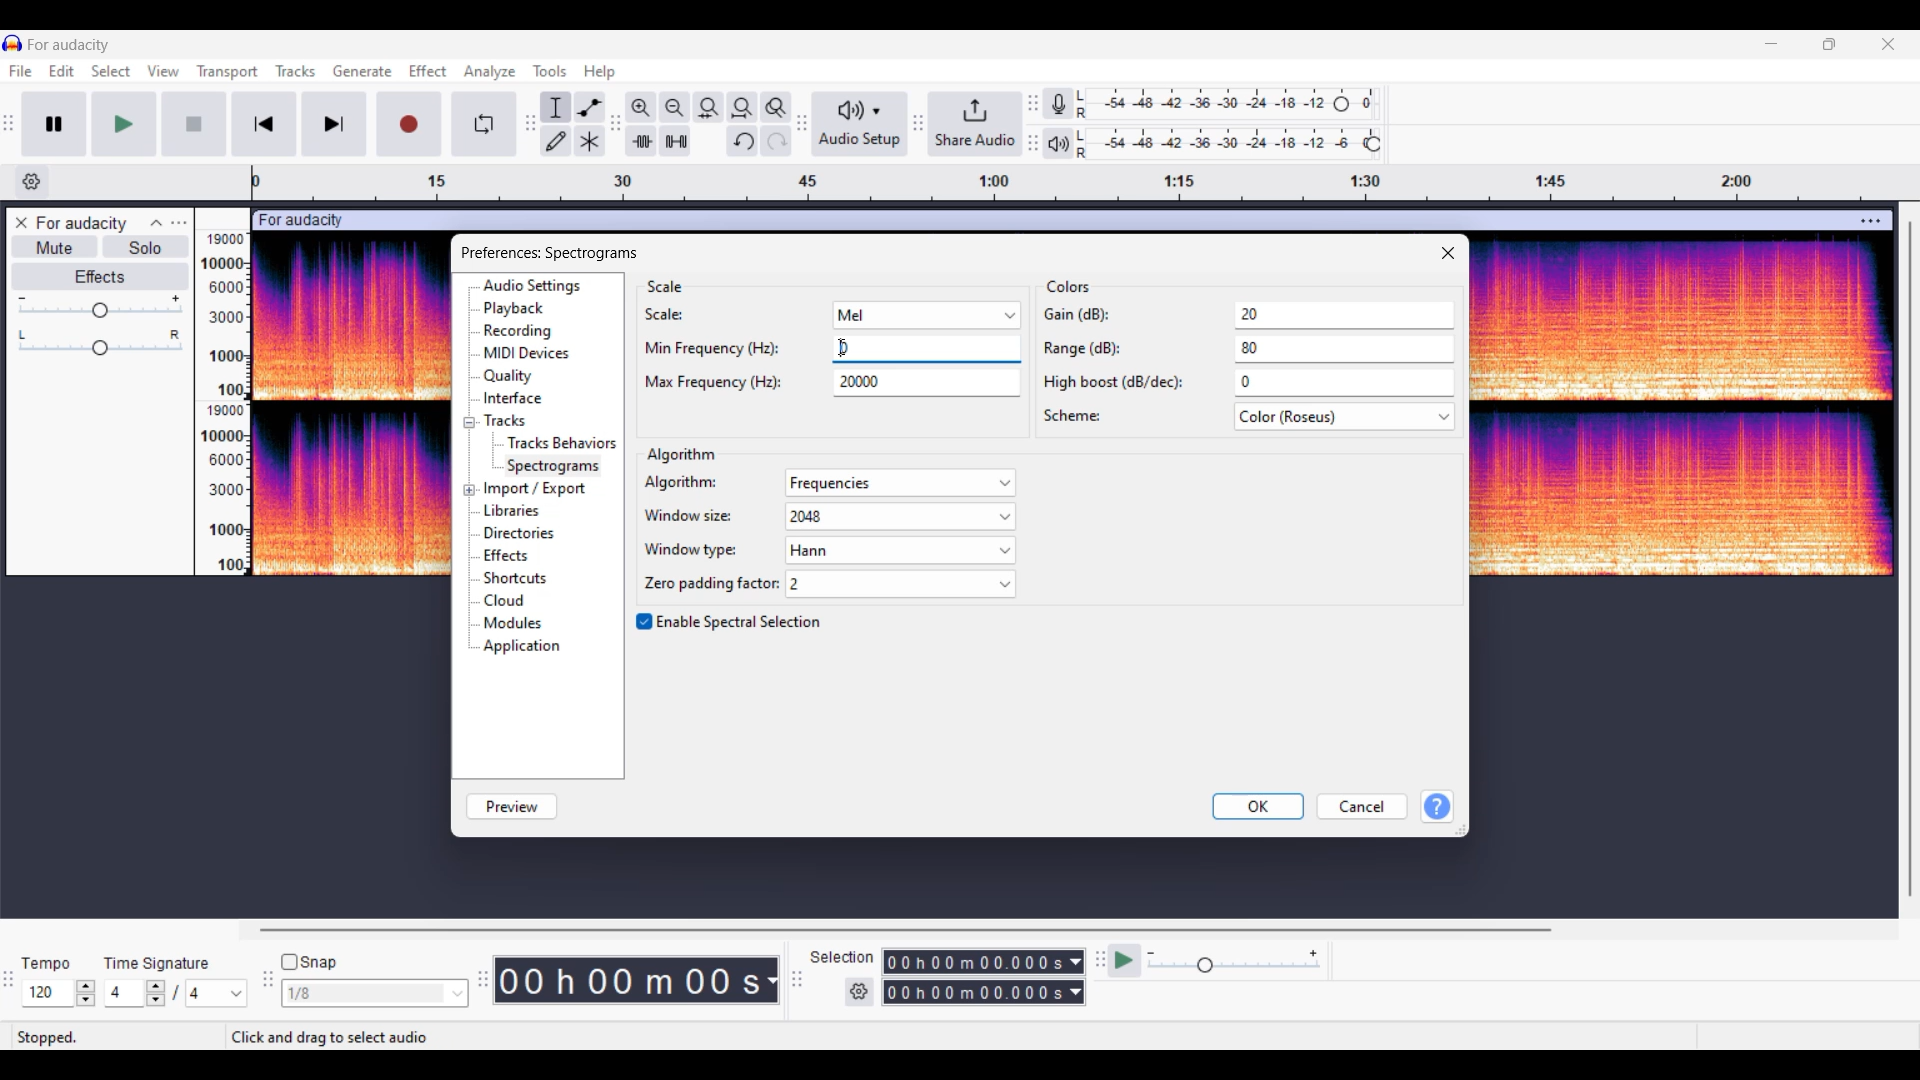  What do you see at coordinates (860, 123) in the screenshot?
I see `Audio setup` at bounding box center [860, 123].